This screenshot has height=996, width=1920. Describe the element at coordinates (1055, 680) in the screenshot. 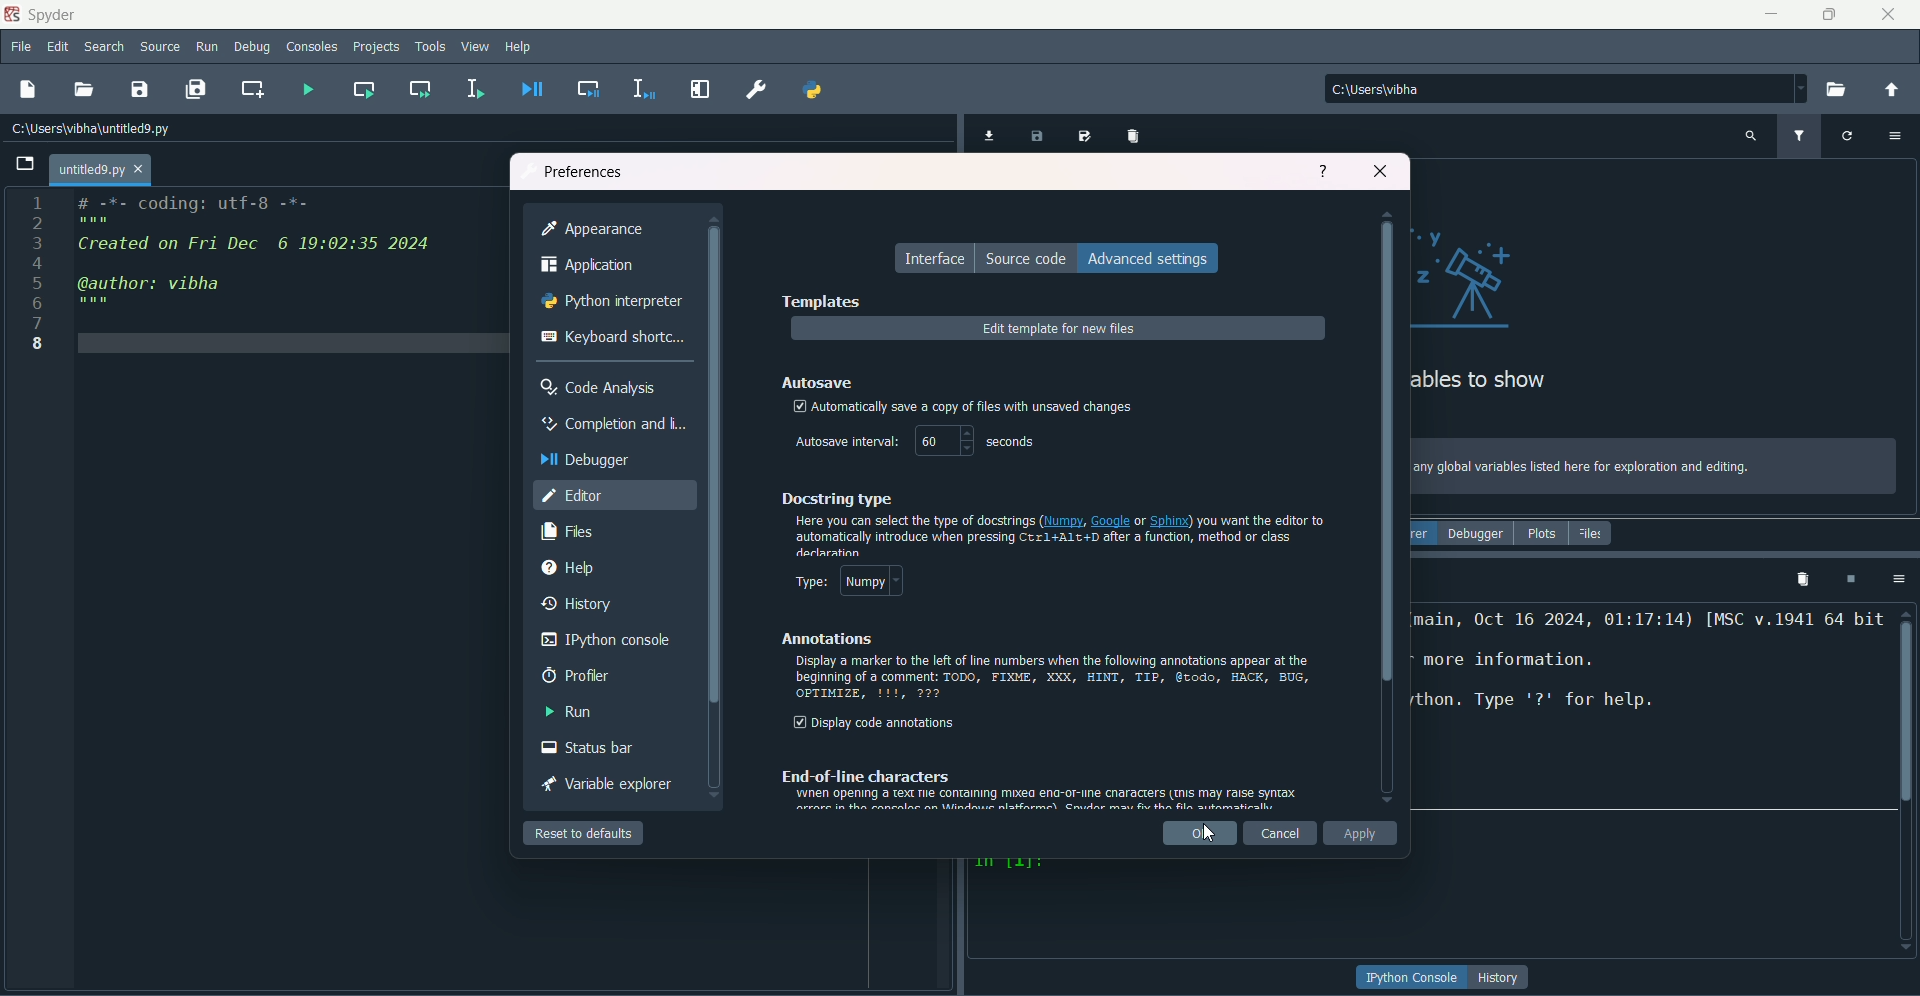

I see `text` at that location.